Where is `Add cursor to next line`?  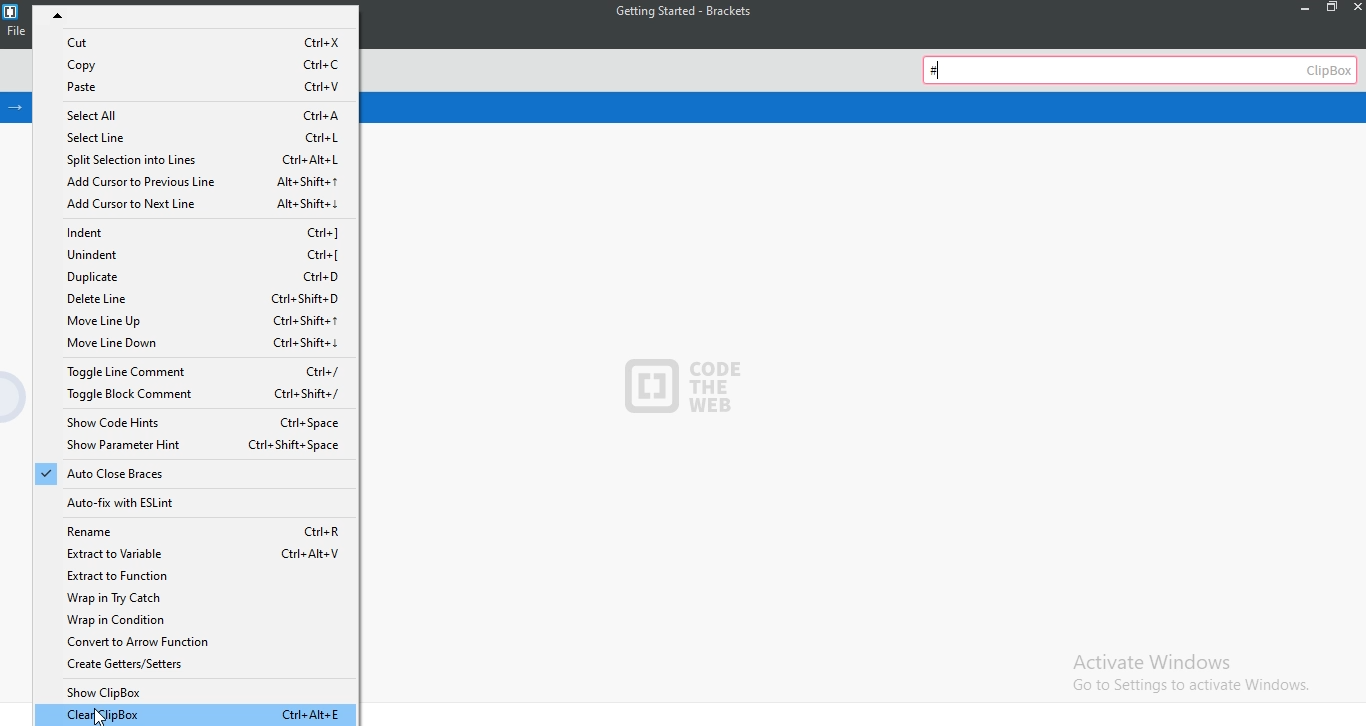 Add cursor to next line is located at coordinates (199, 206).